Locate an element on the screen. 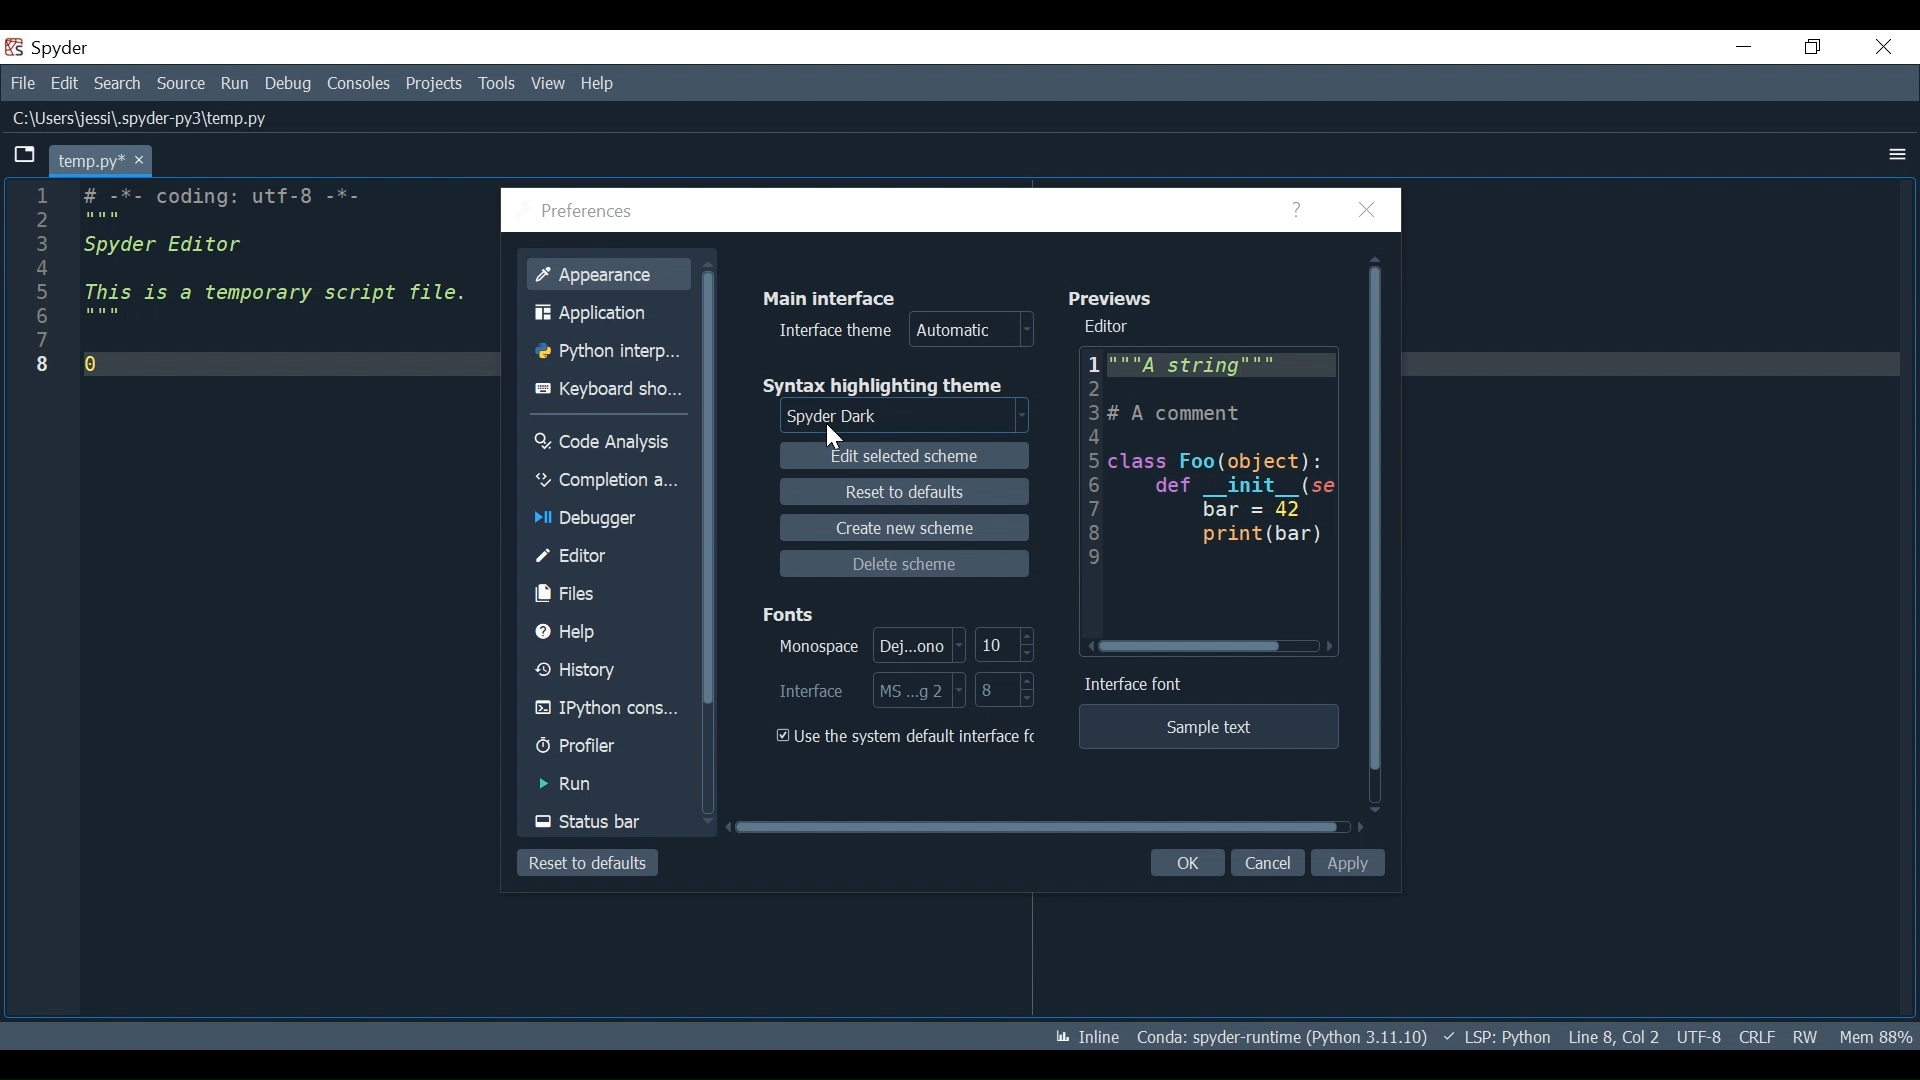 Image resolution: width=1920 pixels, height=1080 pixels. Search is located at coordinates (118, 83).